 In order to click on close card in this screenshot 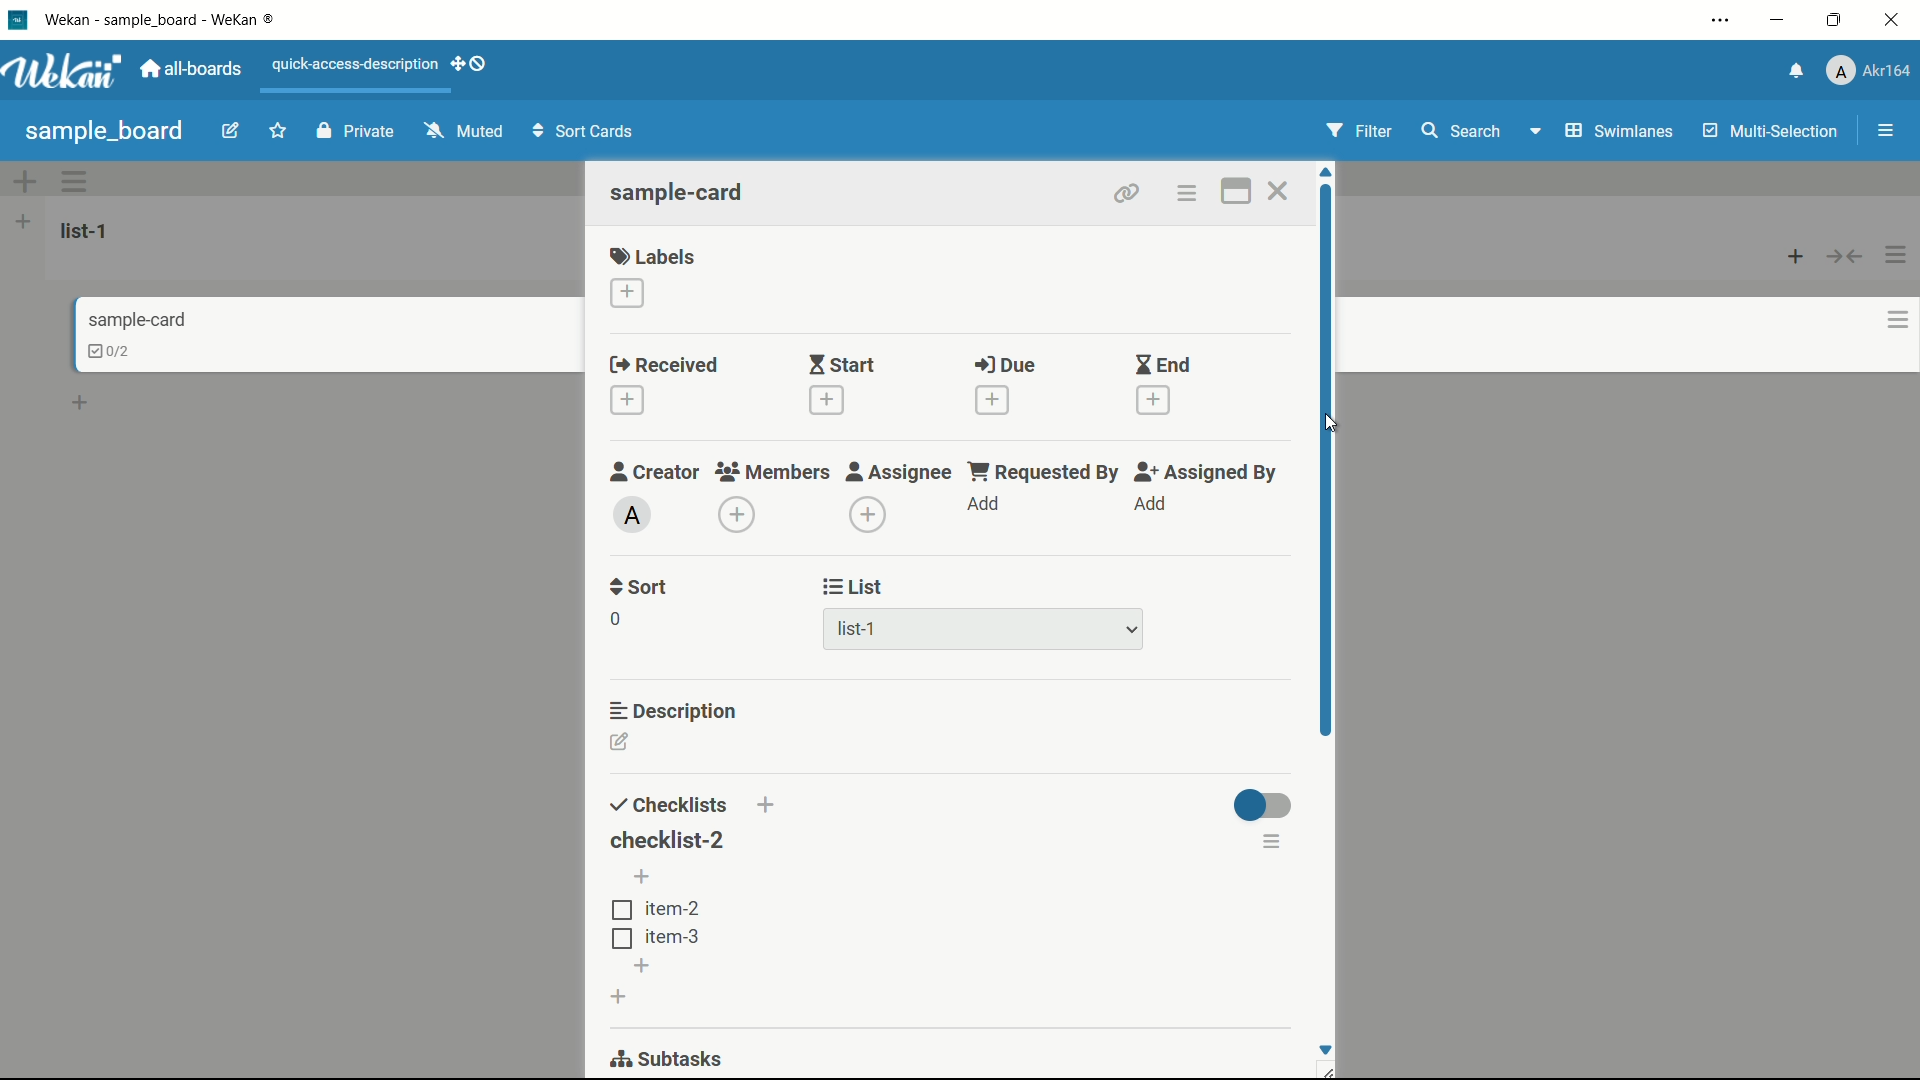, I will do `click(1283, 191)`.